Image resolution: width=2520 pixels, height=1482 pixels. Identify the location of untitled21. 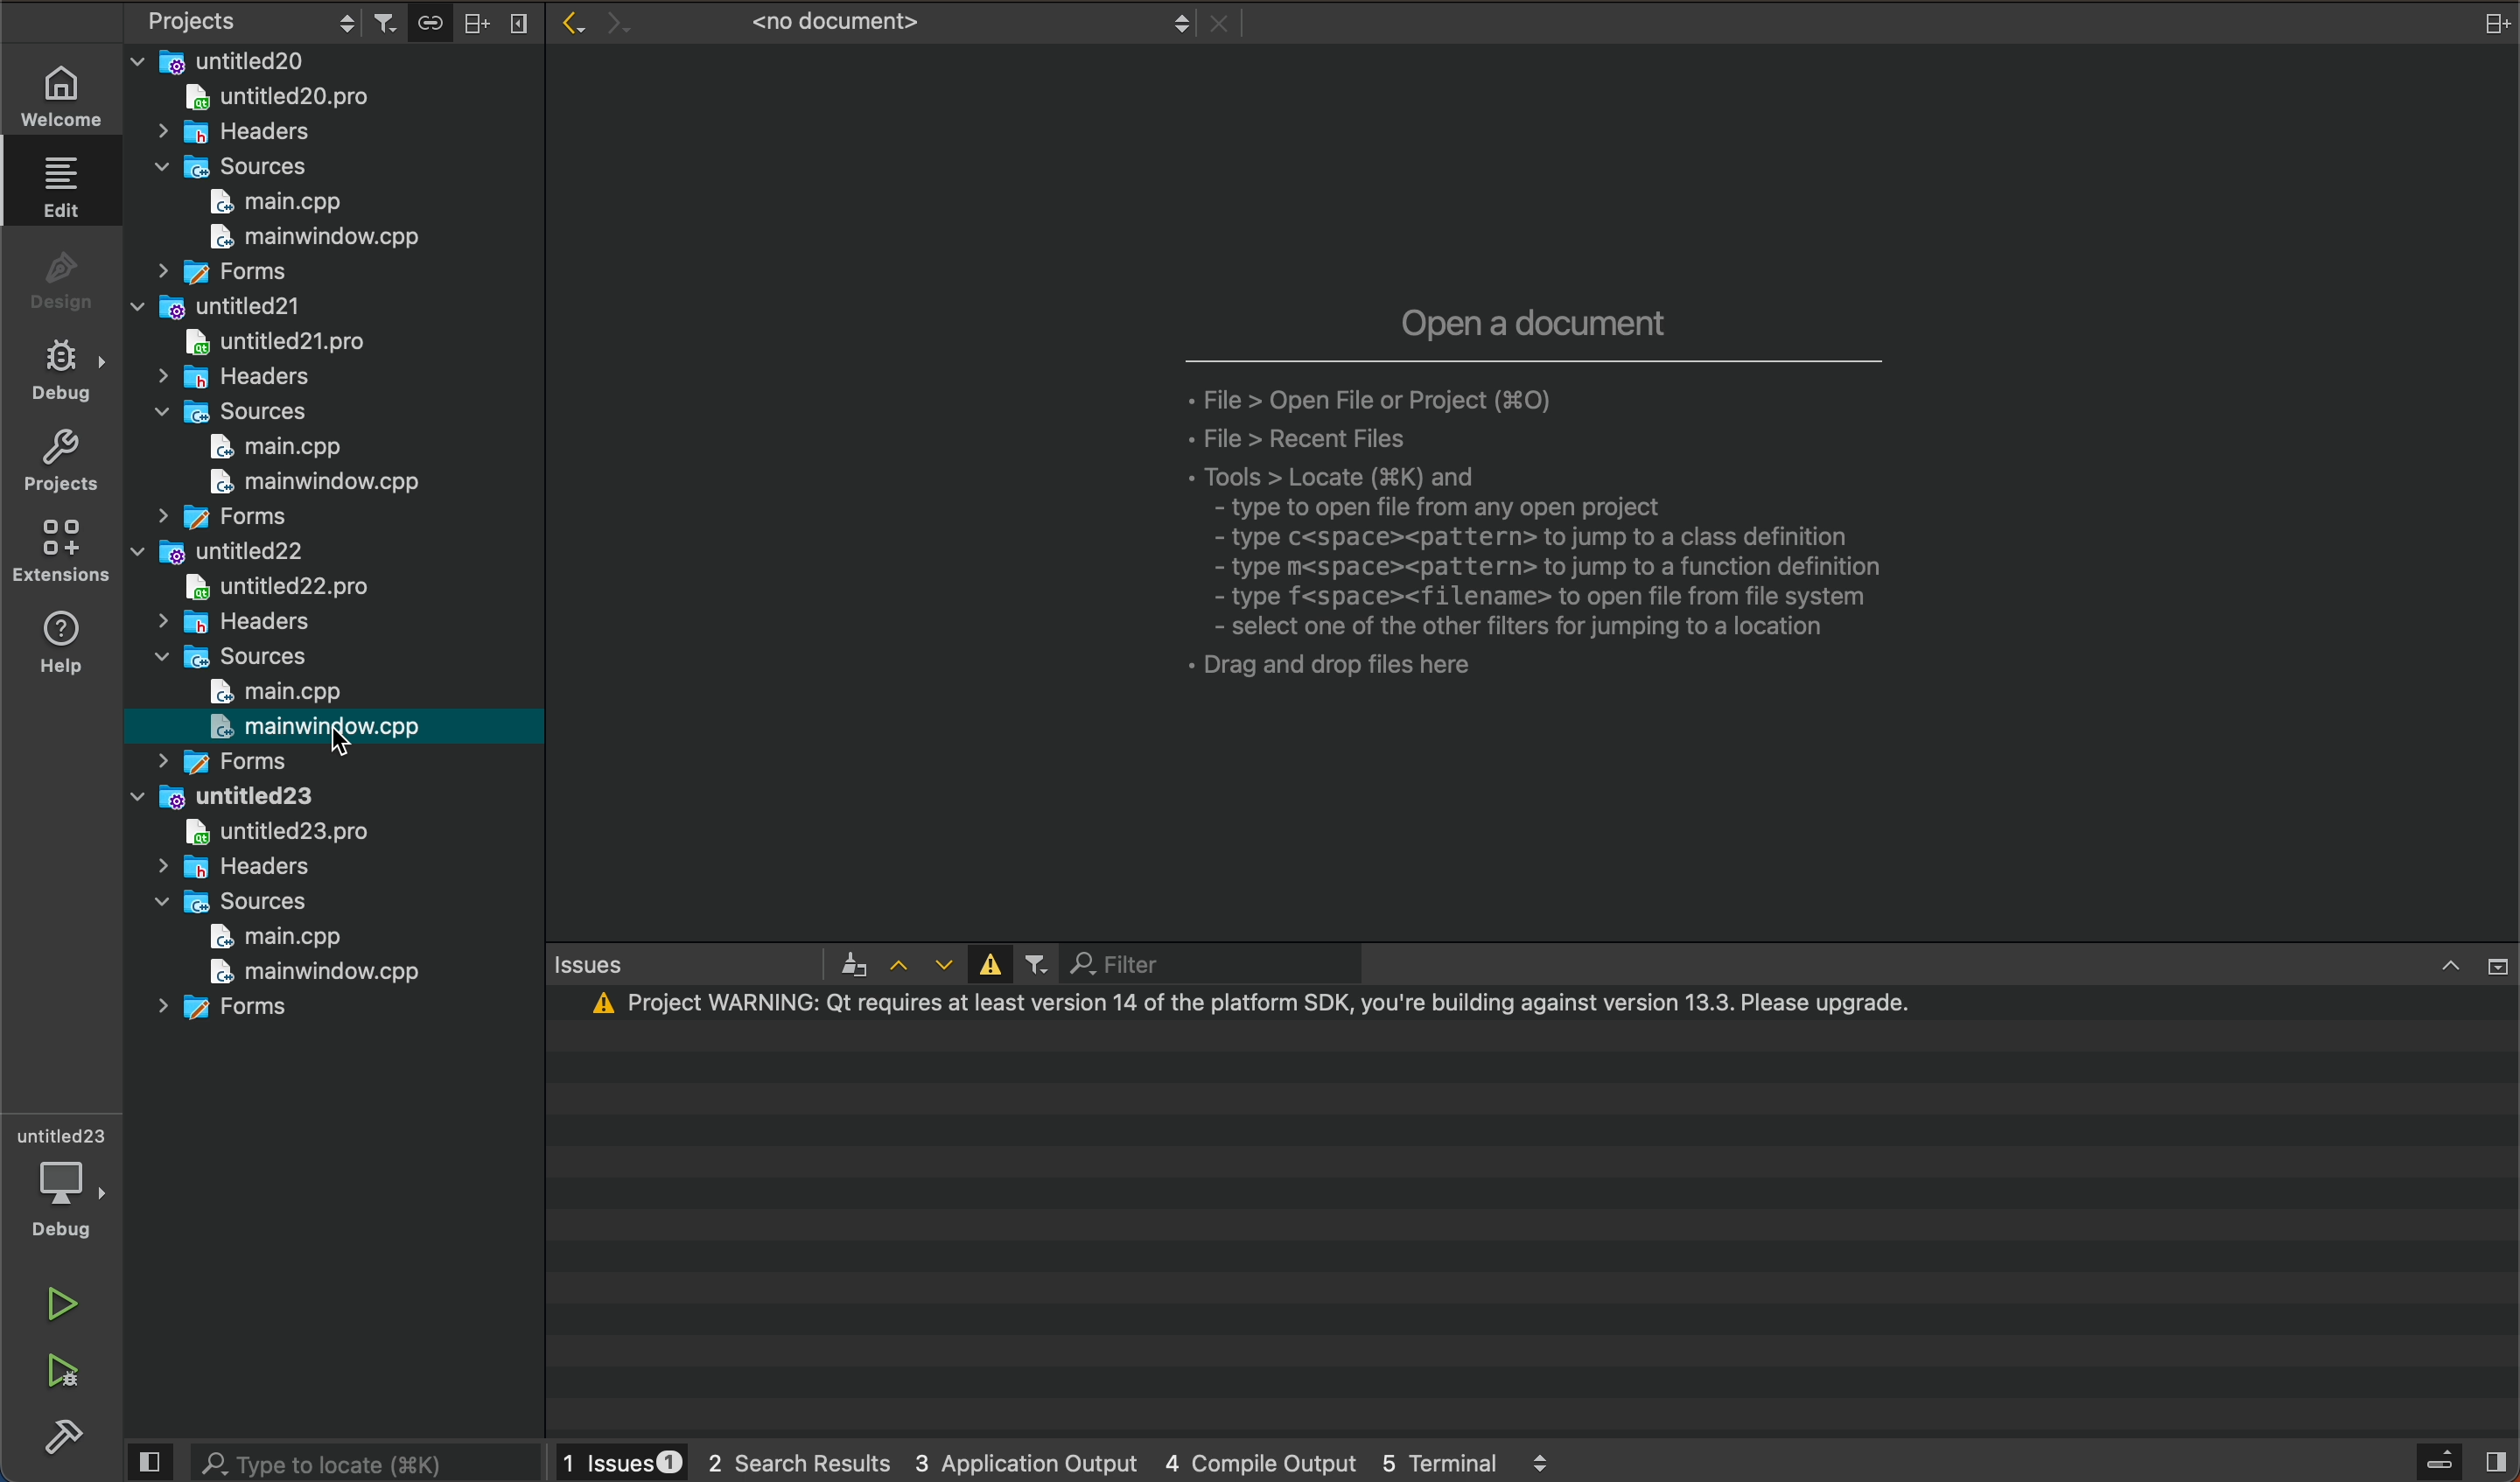
(215, 305).